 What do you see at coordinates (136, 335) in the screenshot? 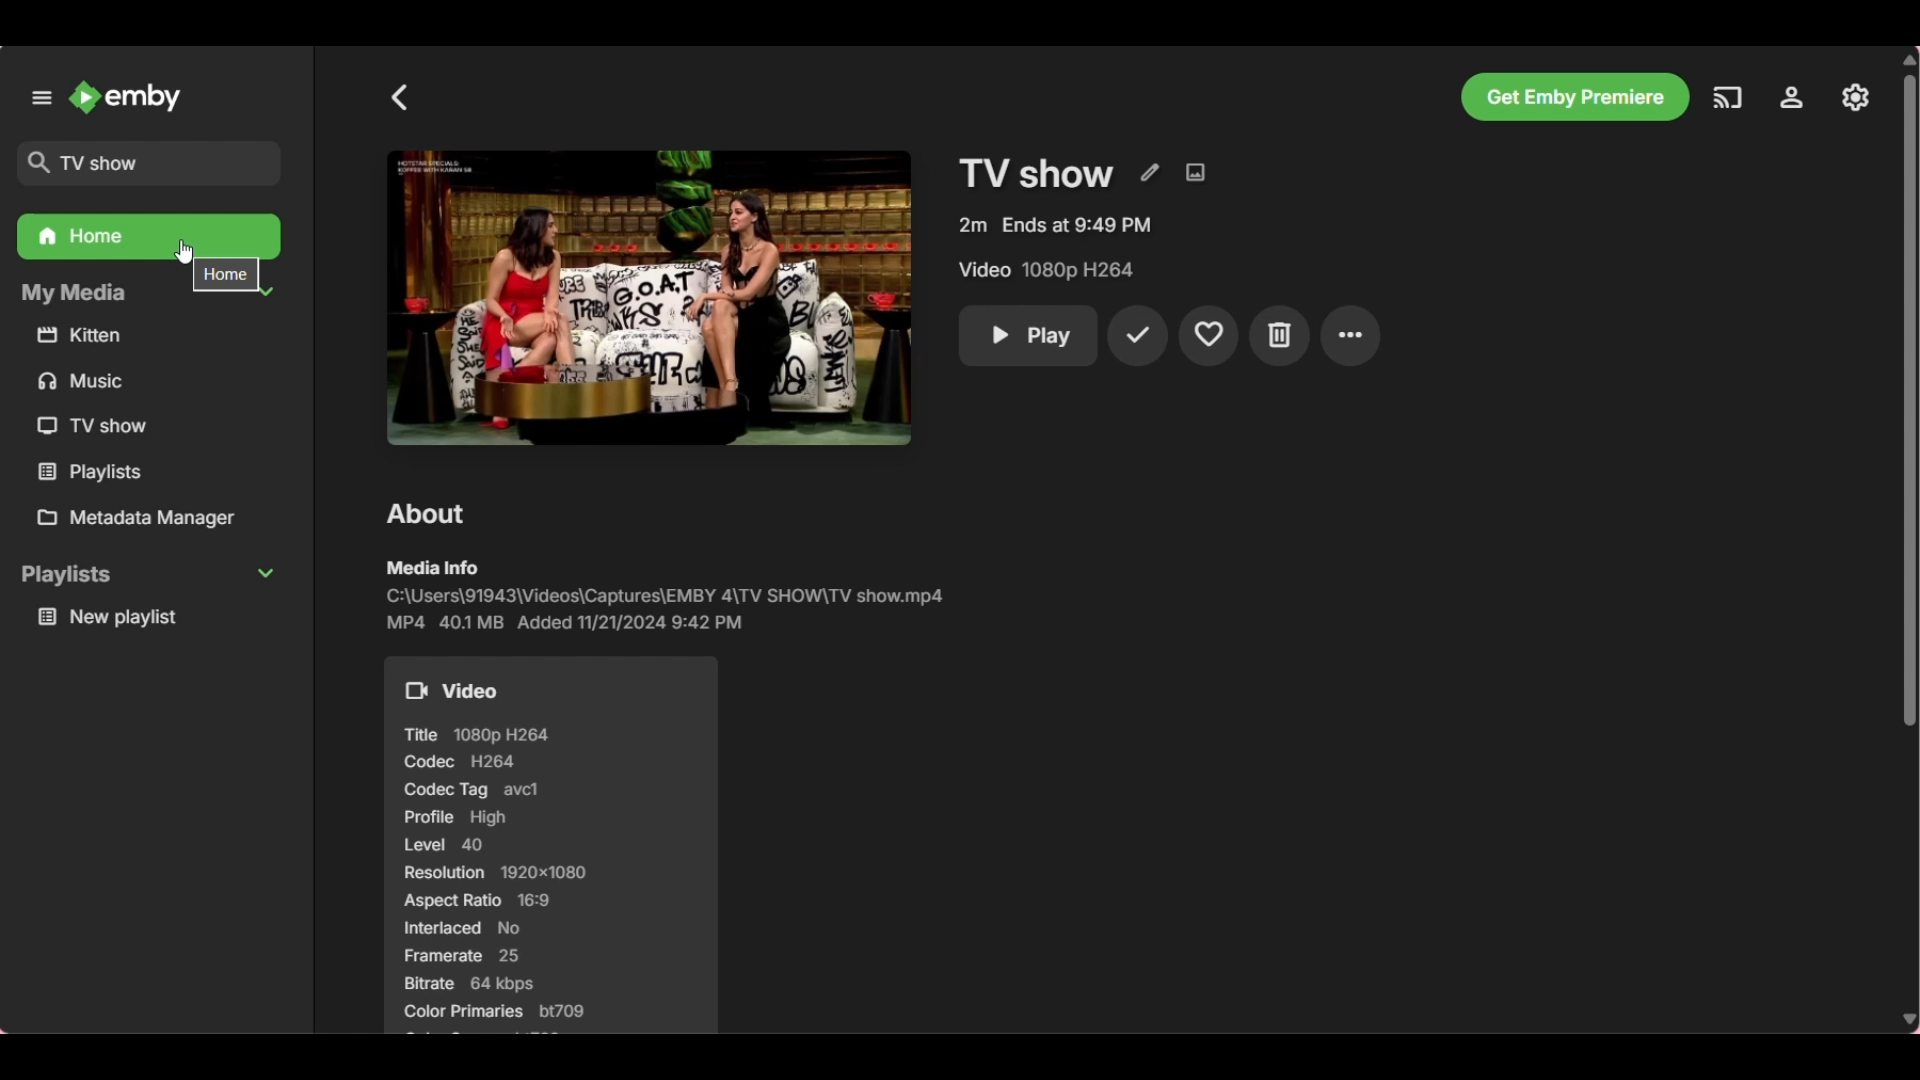
I see `kitten` at bounding box center [136, 335].